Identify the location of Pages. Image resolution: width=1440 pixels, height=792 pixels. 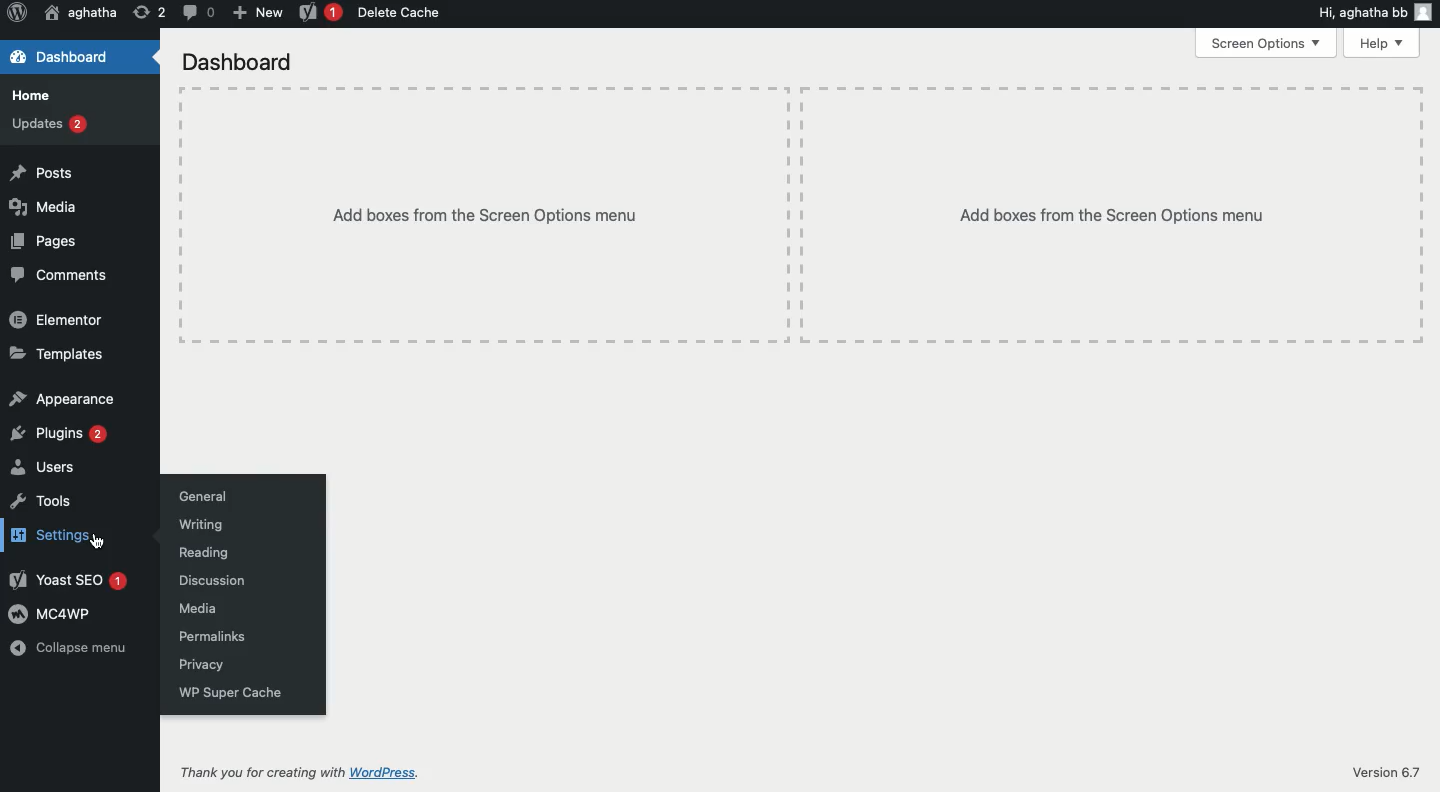
(41, 244).